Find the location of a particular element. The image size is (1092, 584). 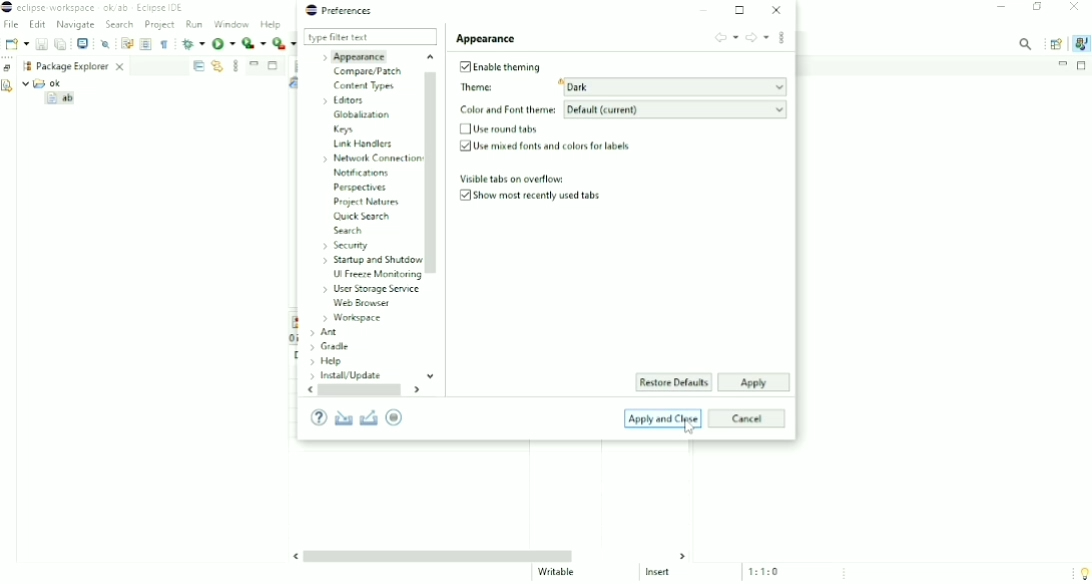

Save is located at coordinates (41, 44).